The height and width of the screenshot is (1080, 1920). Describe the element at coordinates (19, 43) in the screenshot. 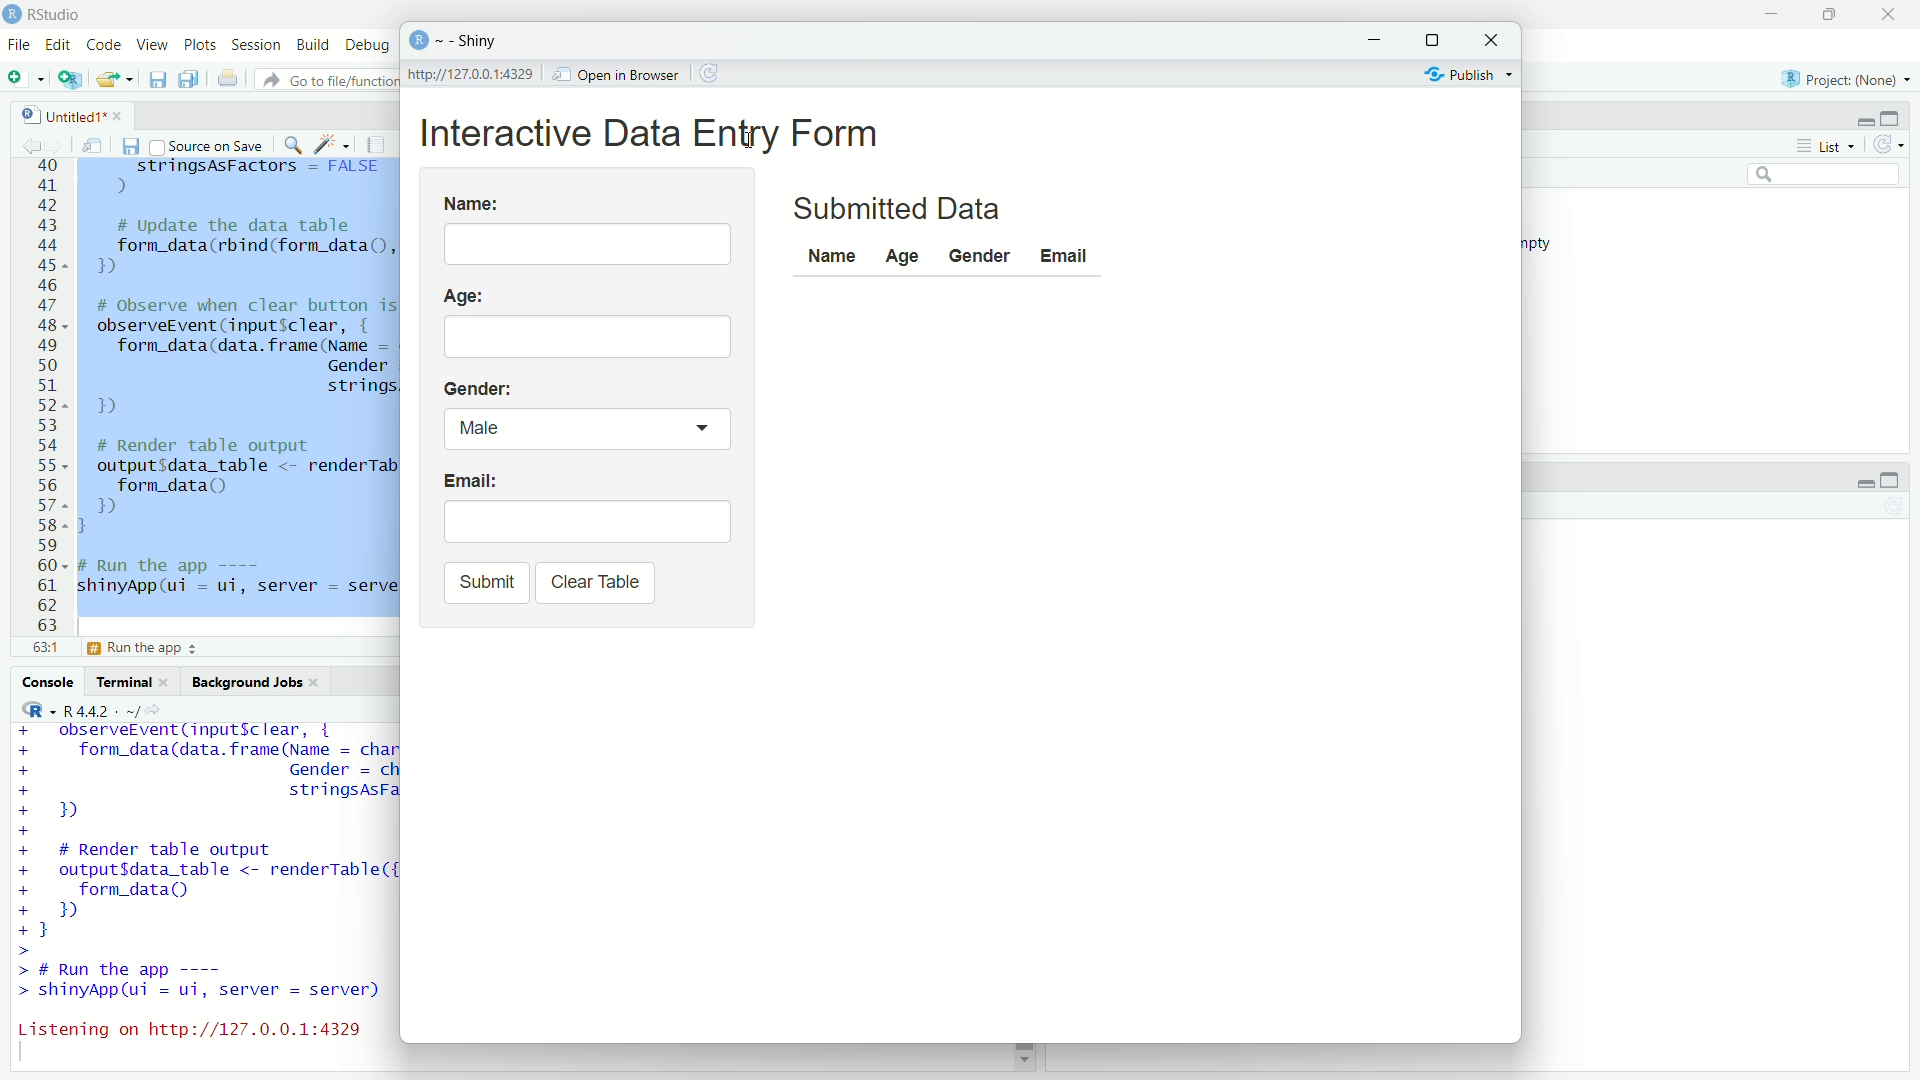

I see `File` at that location.